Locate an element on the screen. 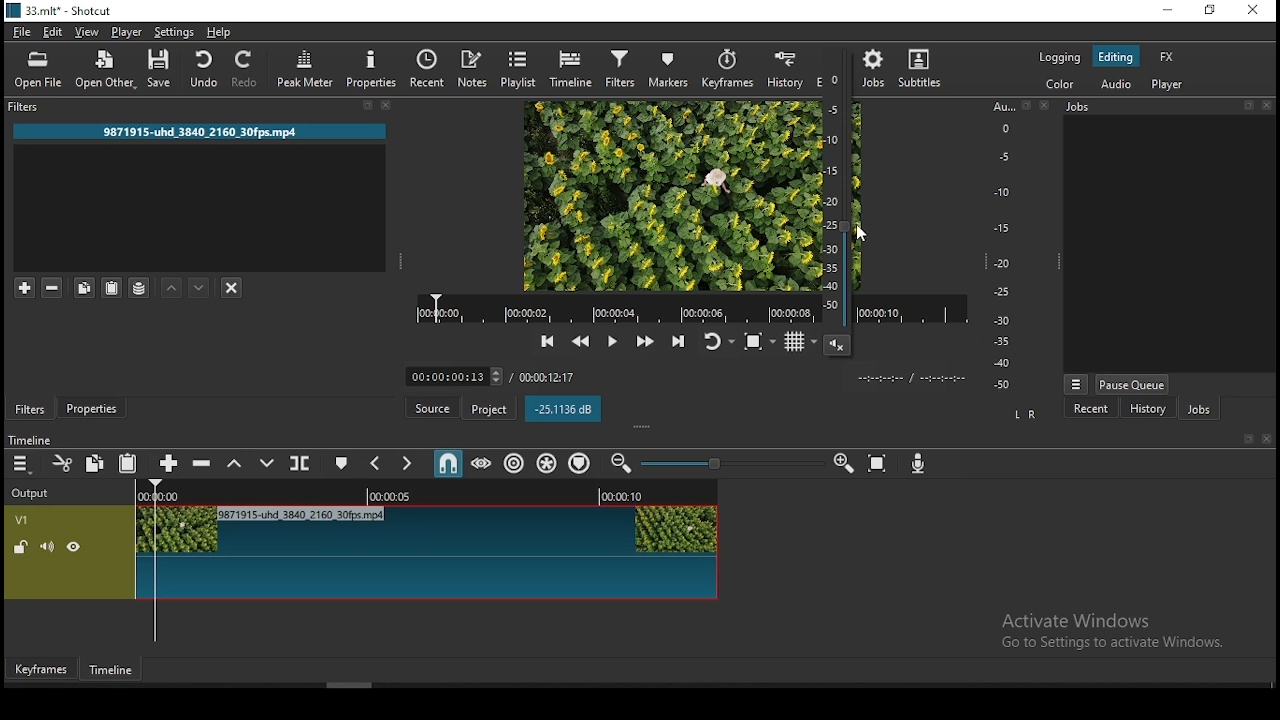  append is located at coordinates (170, 464).